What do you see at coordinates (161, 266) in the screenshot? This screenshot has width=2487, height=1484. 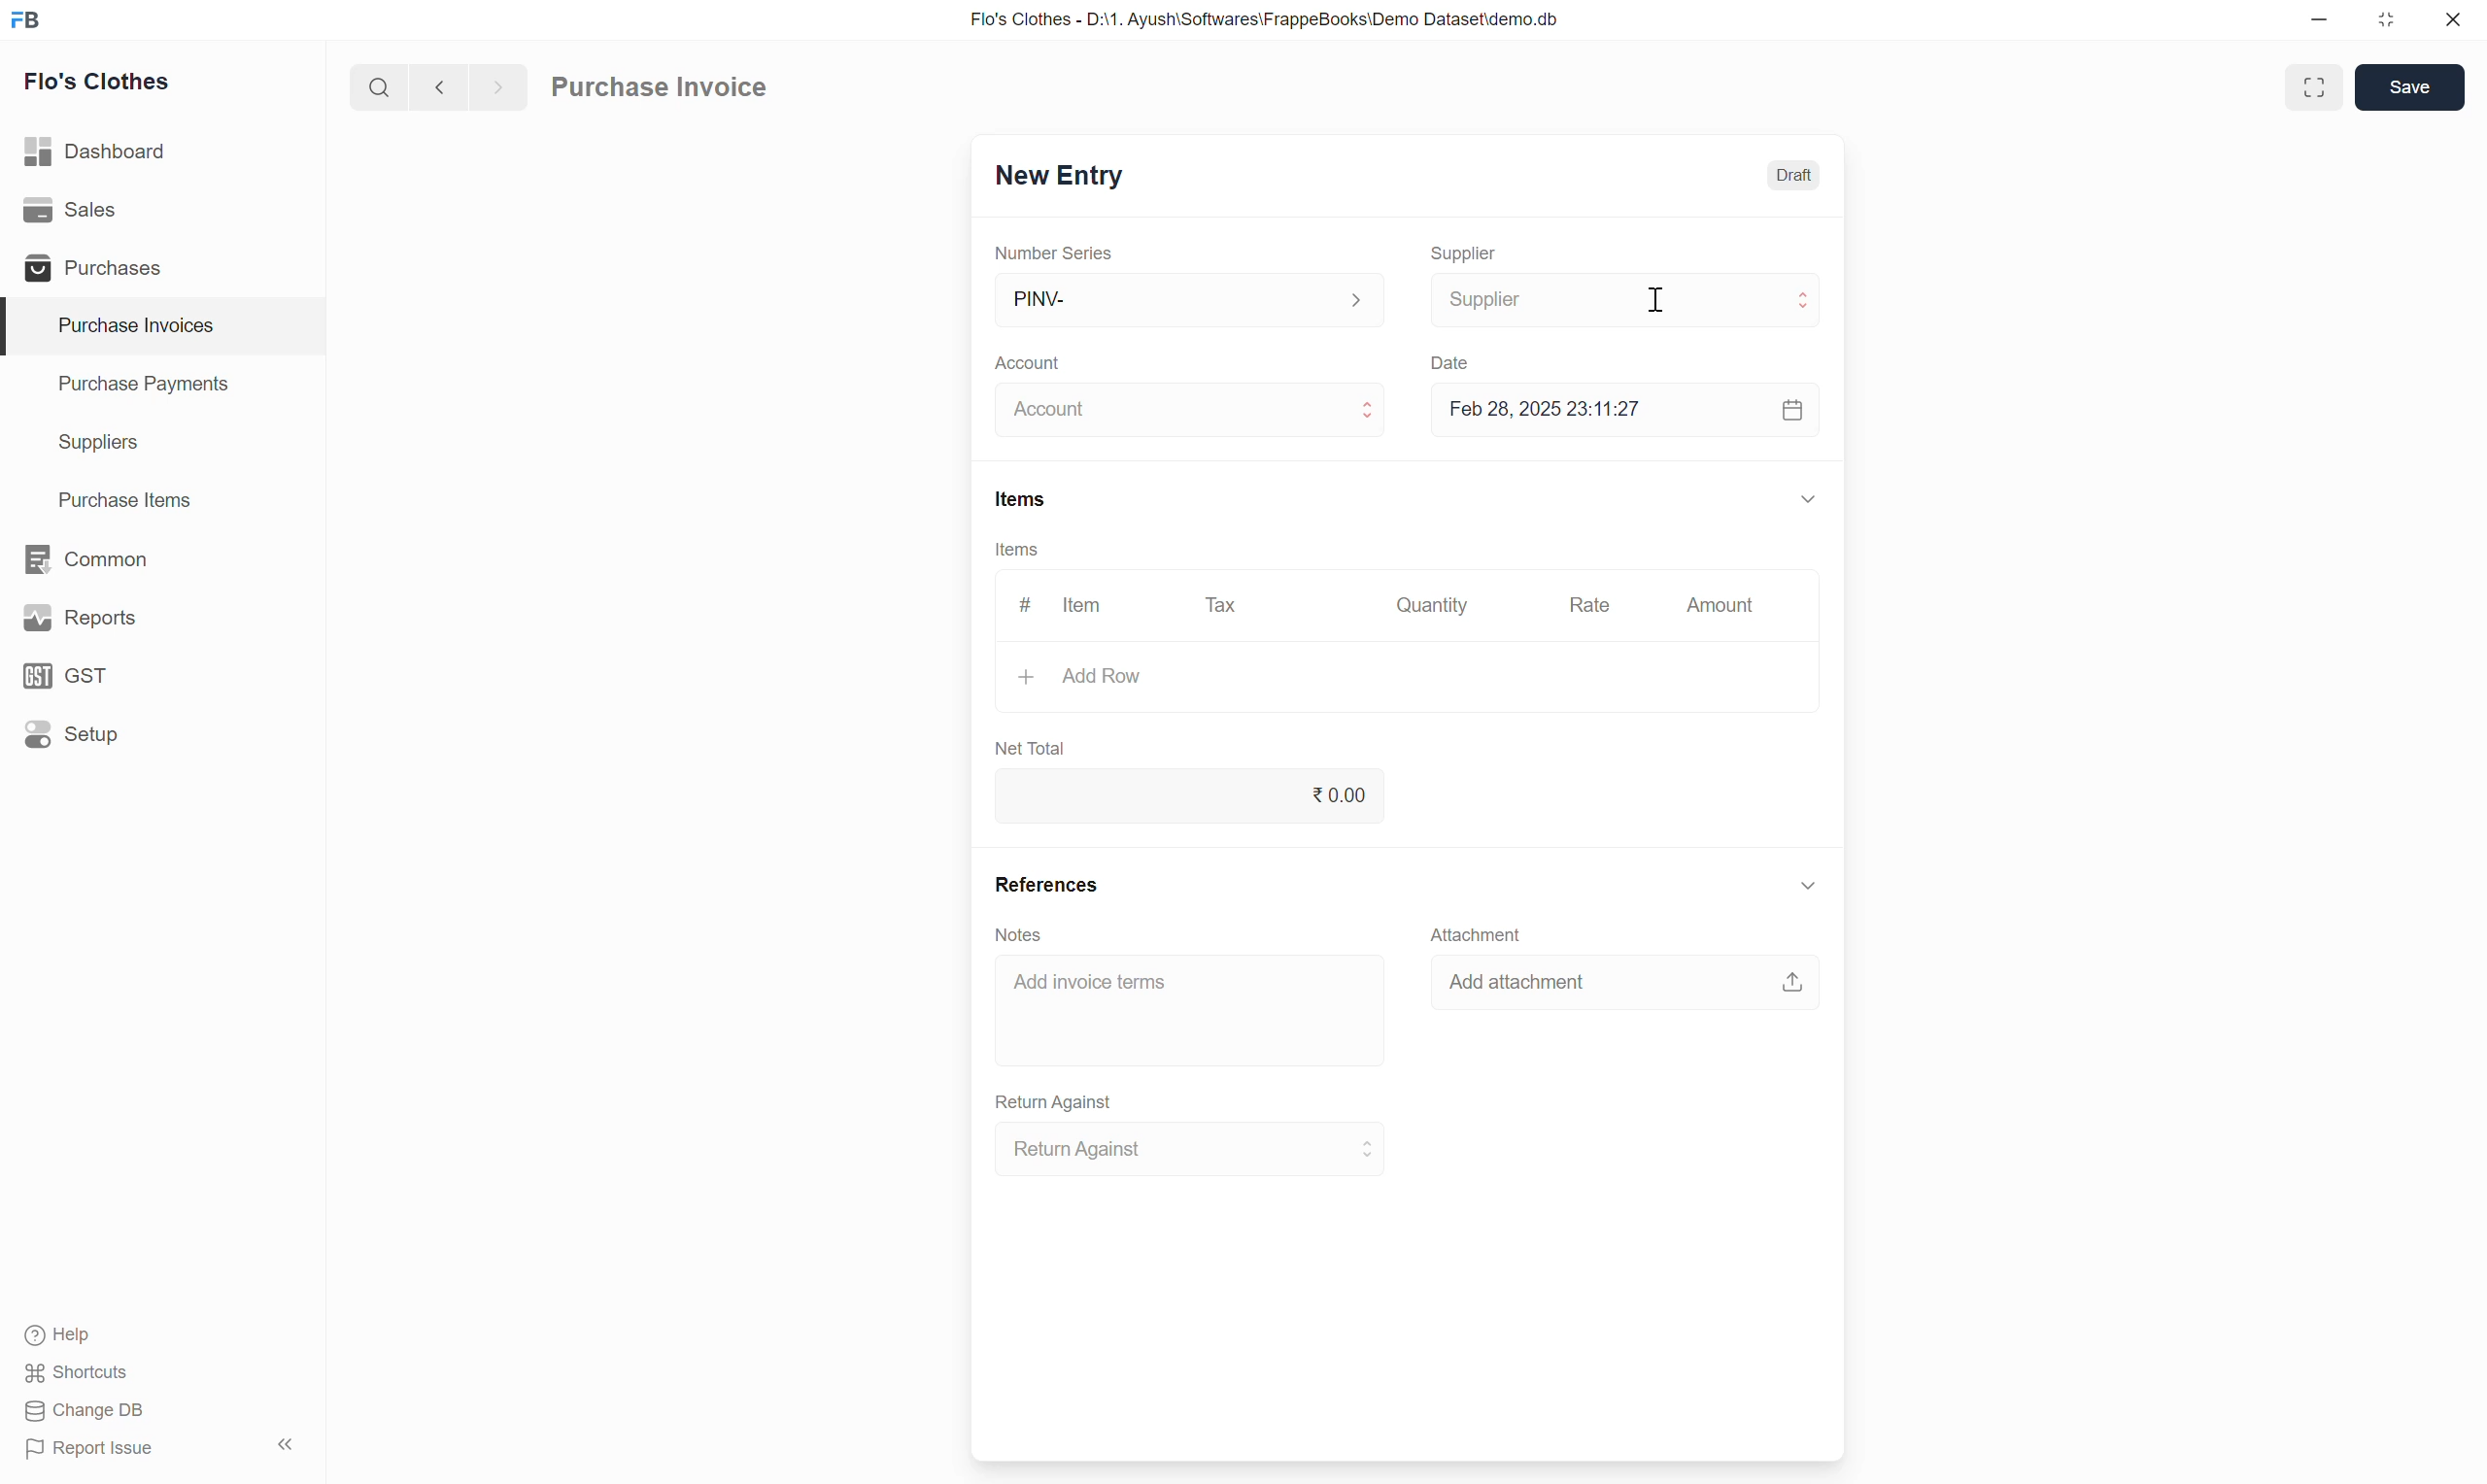 I see `Purchases` at bounding box center [161, 266].